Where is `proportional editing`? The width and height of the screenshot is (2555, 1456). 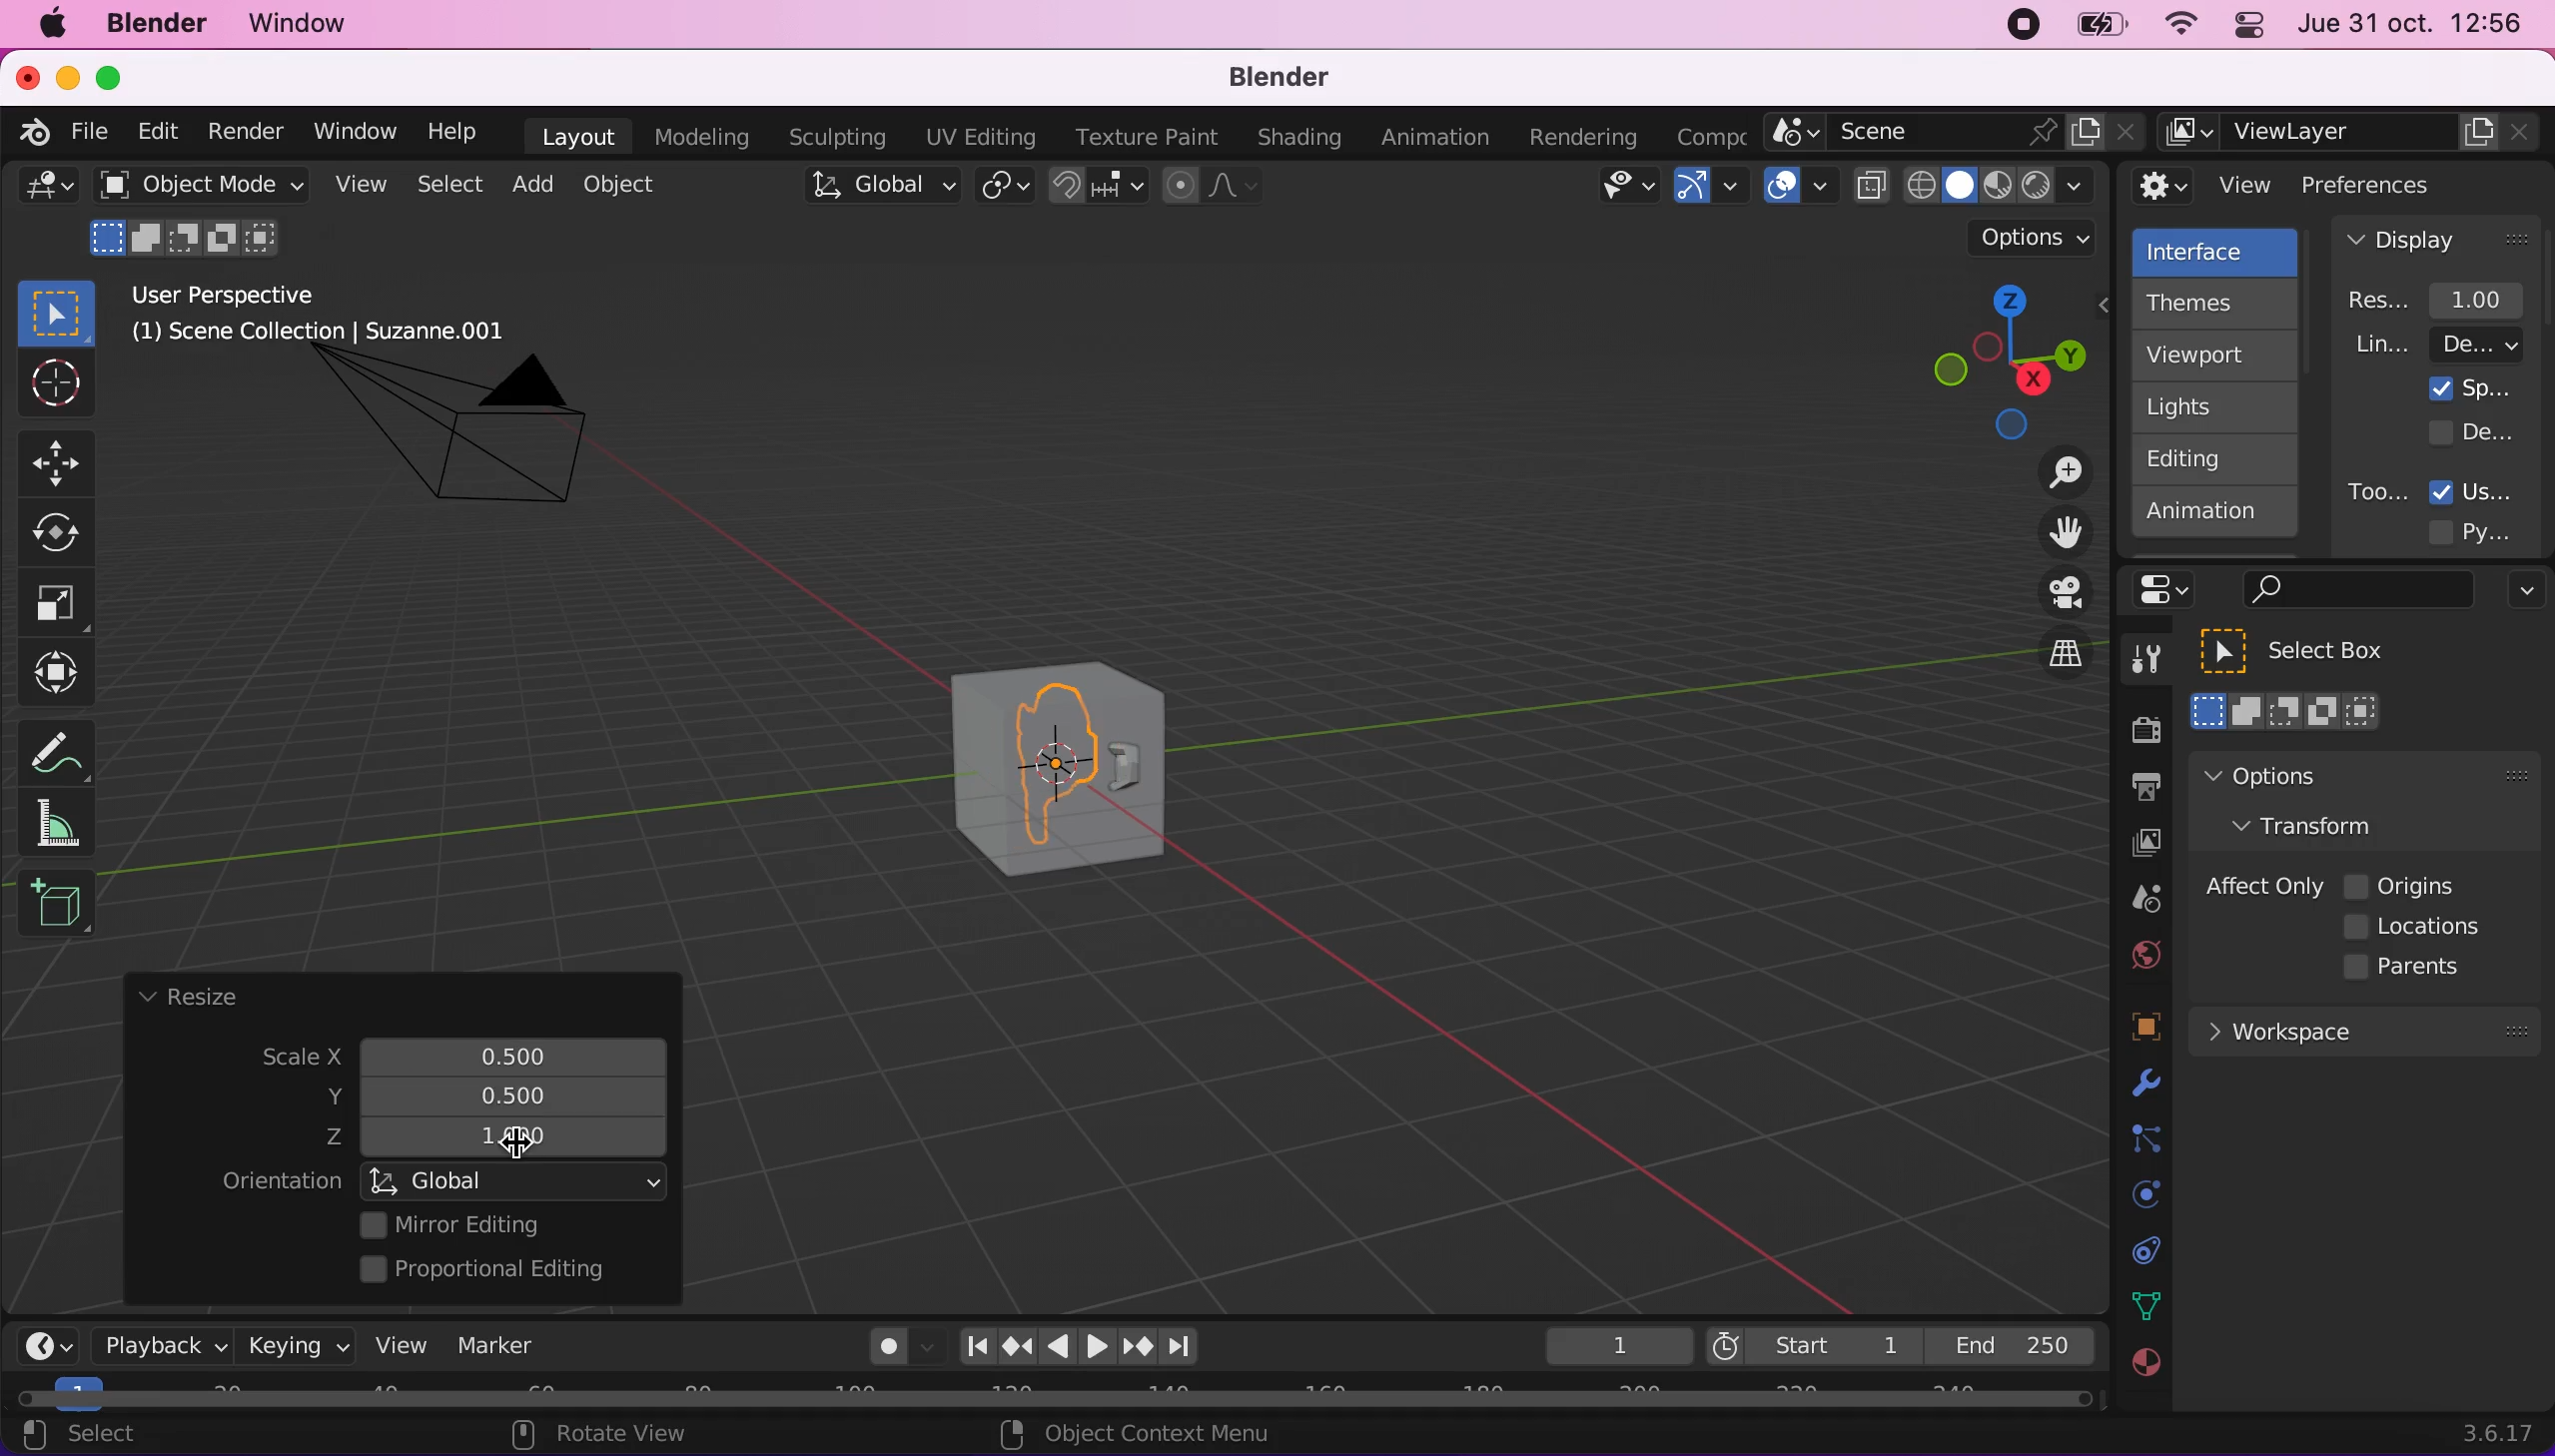 proportional editing is located at coordinates (497, 1271).